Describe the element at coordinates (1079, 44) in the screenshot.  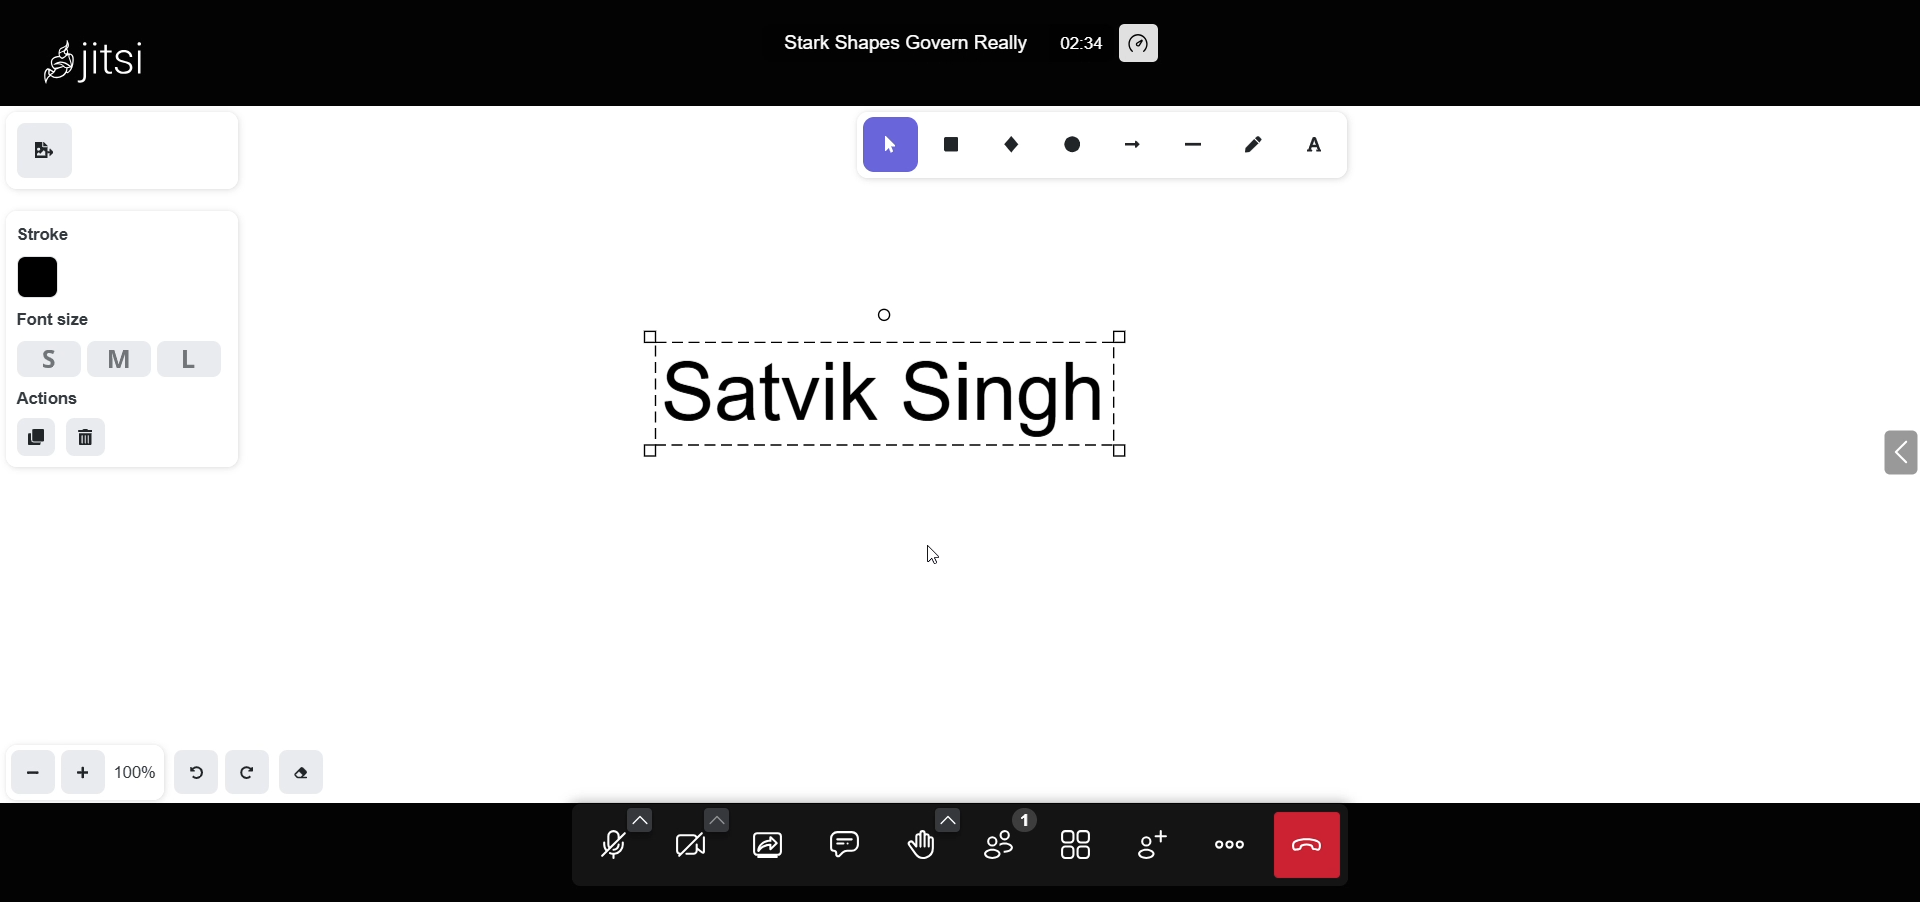
I see `02:34` at that location.